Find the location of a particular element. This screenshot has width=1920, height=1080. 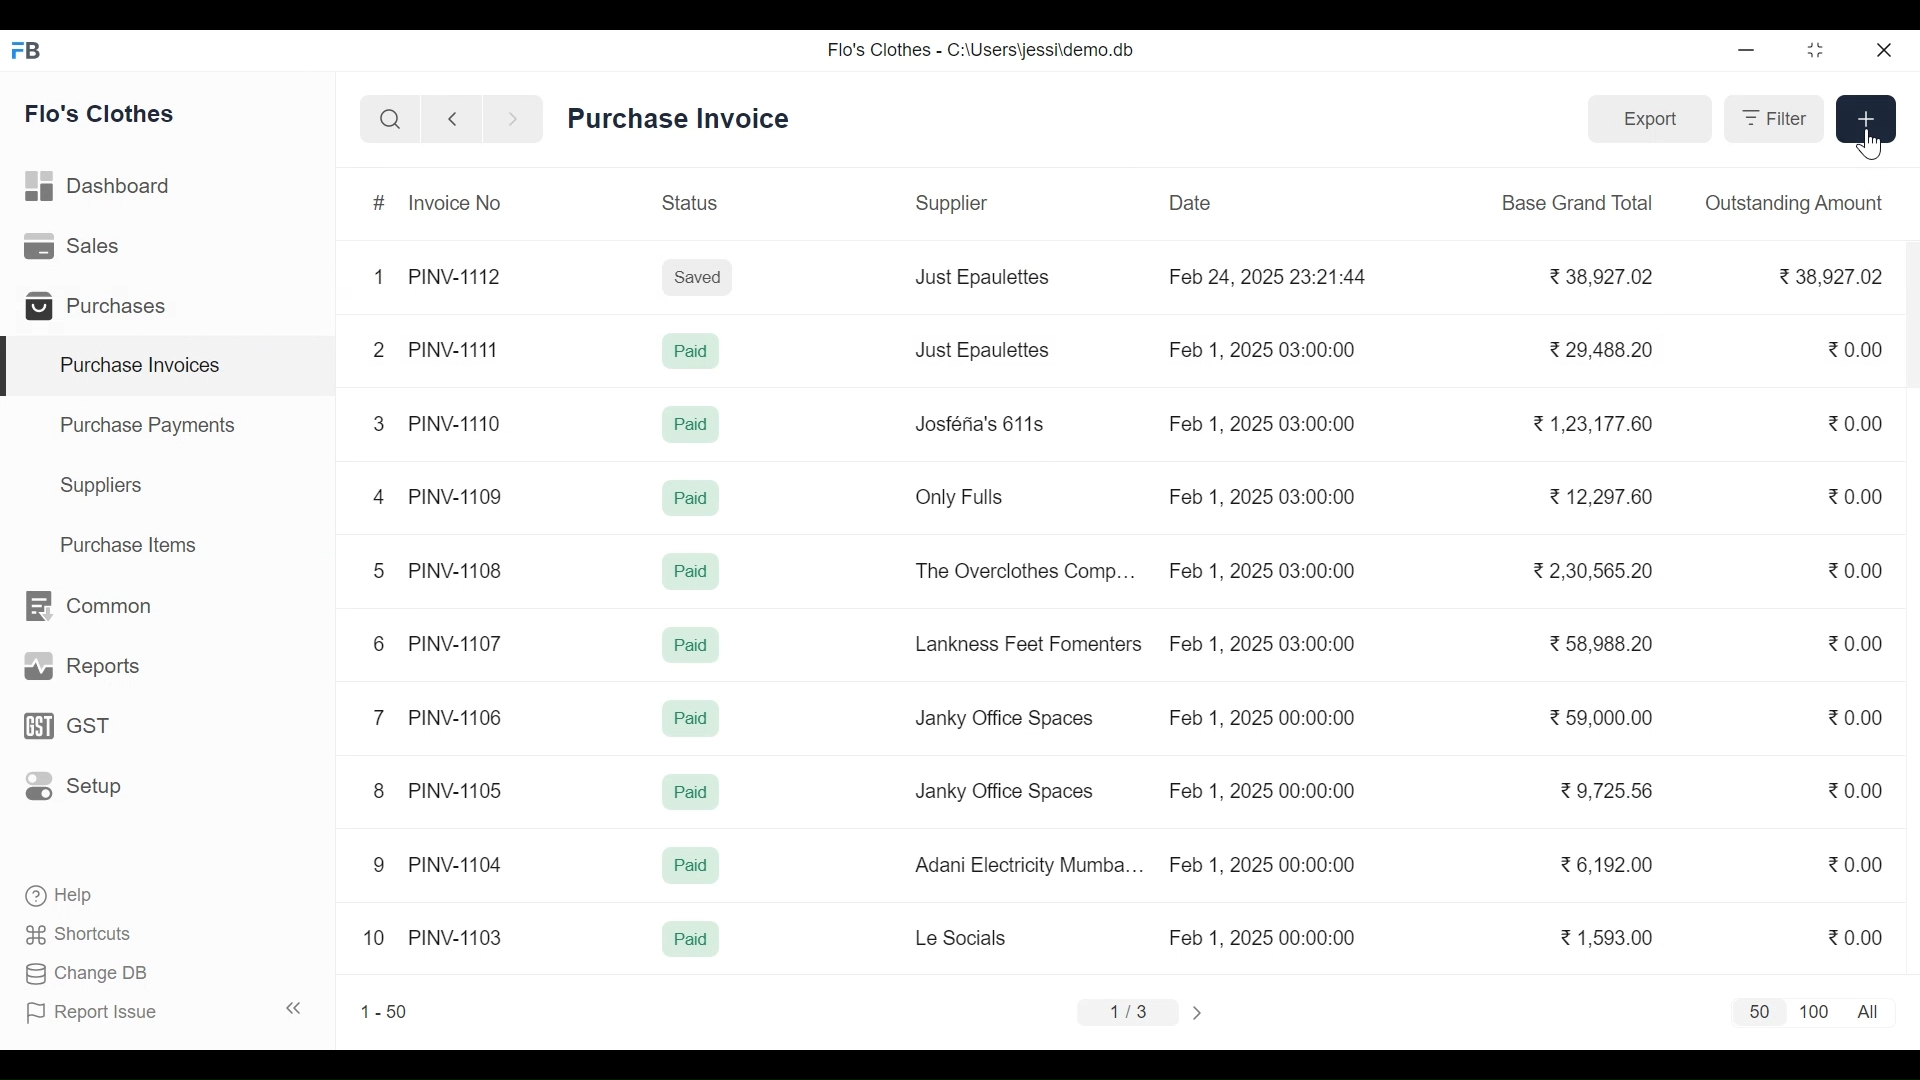

Paid is located at coordinates (691, 497).